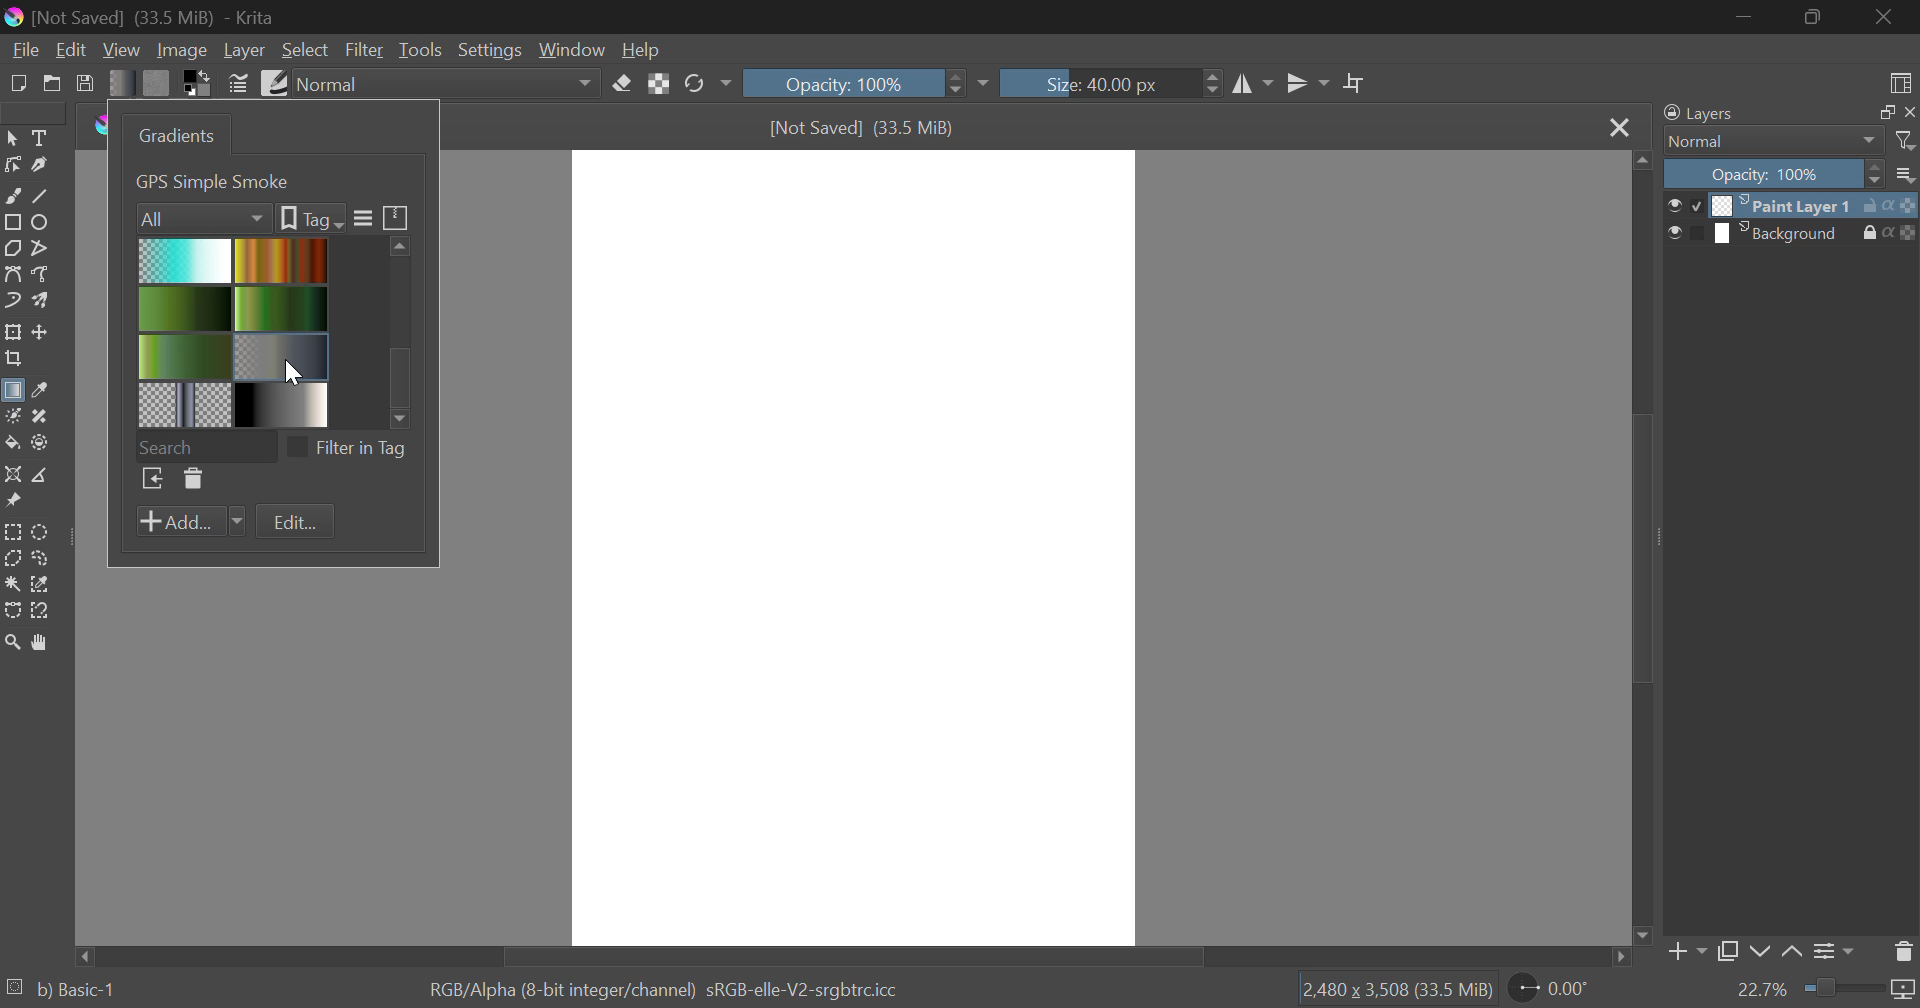 The image size is (1920, 1008). Describe the element at coordinates (1762, 141) in the screenshot. I see `Normal` at that location.